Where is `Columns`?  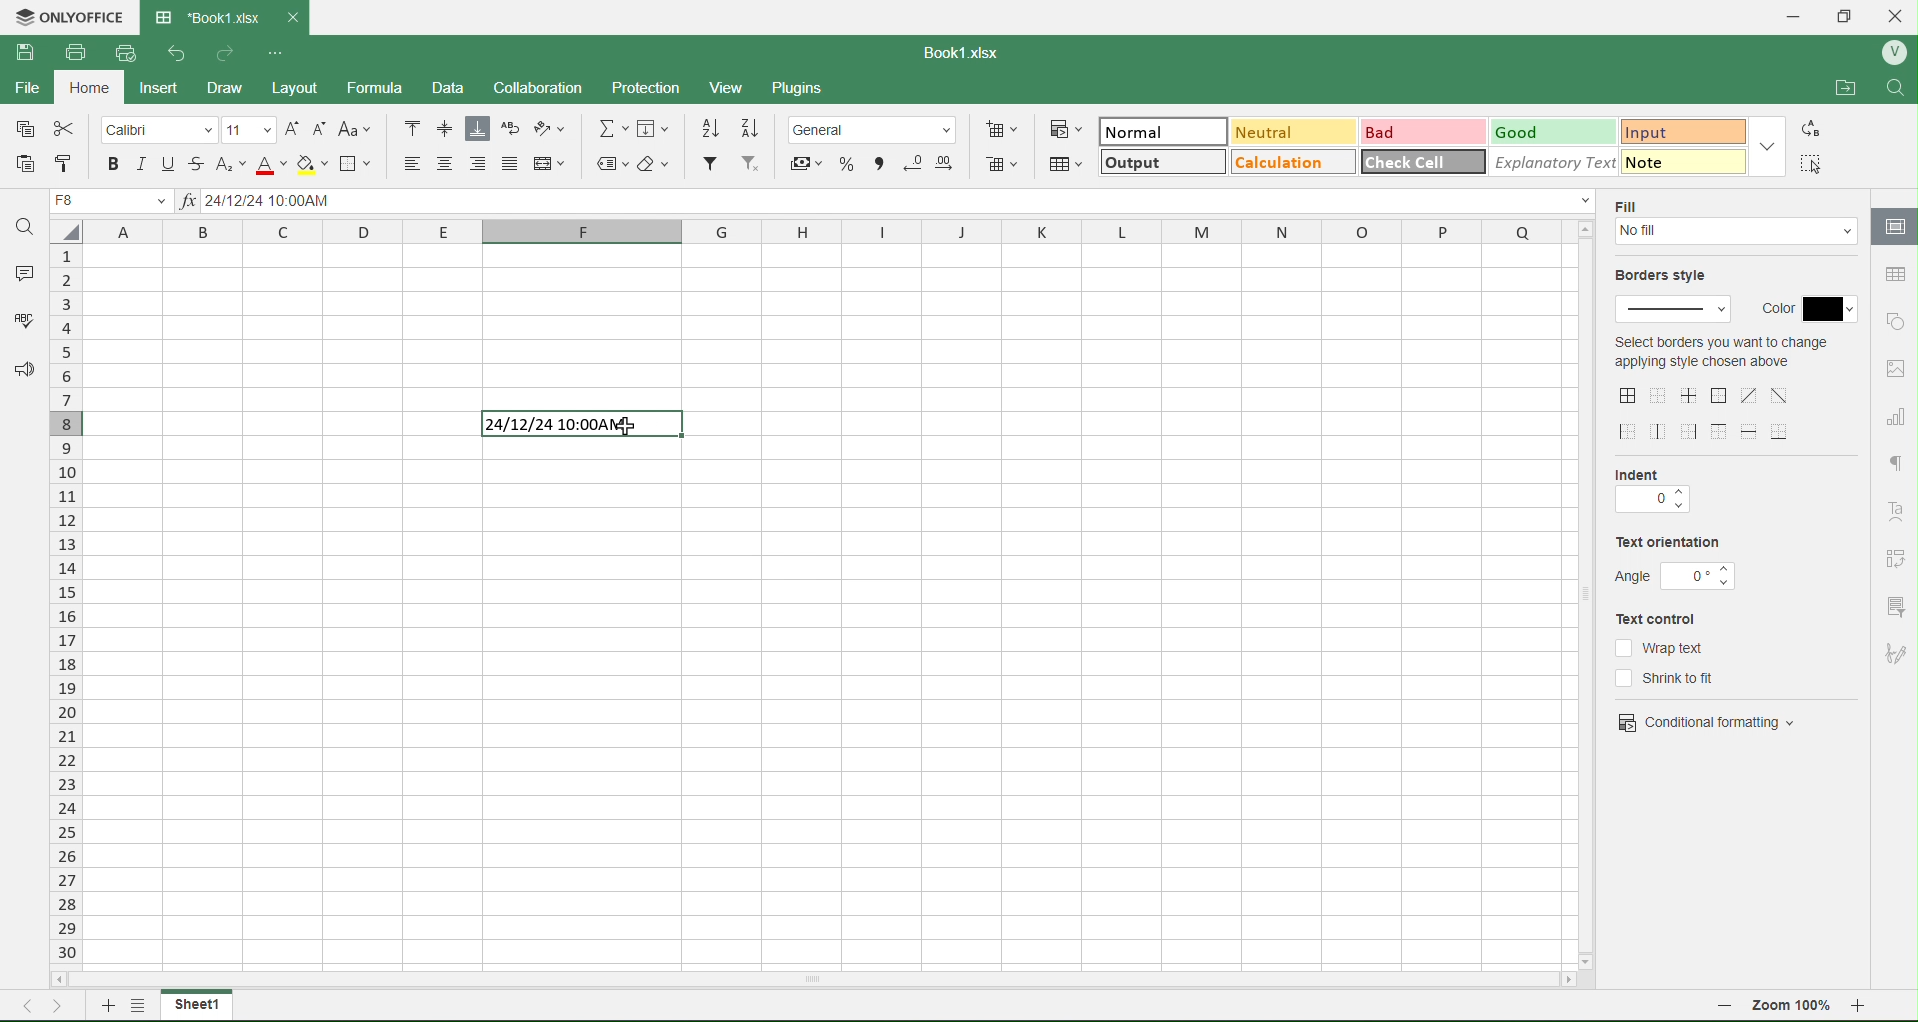 Columns is located at coordinates (824, 234).